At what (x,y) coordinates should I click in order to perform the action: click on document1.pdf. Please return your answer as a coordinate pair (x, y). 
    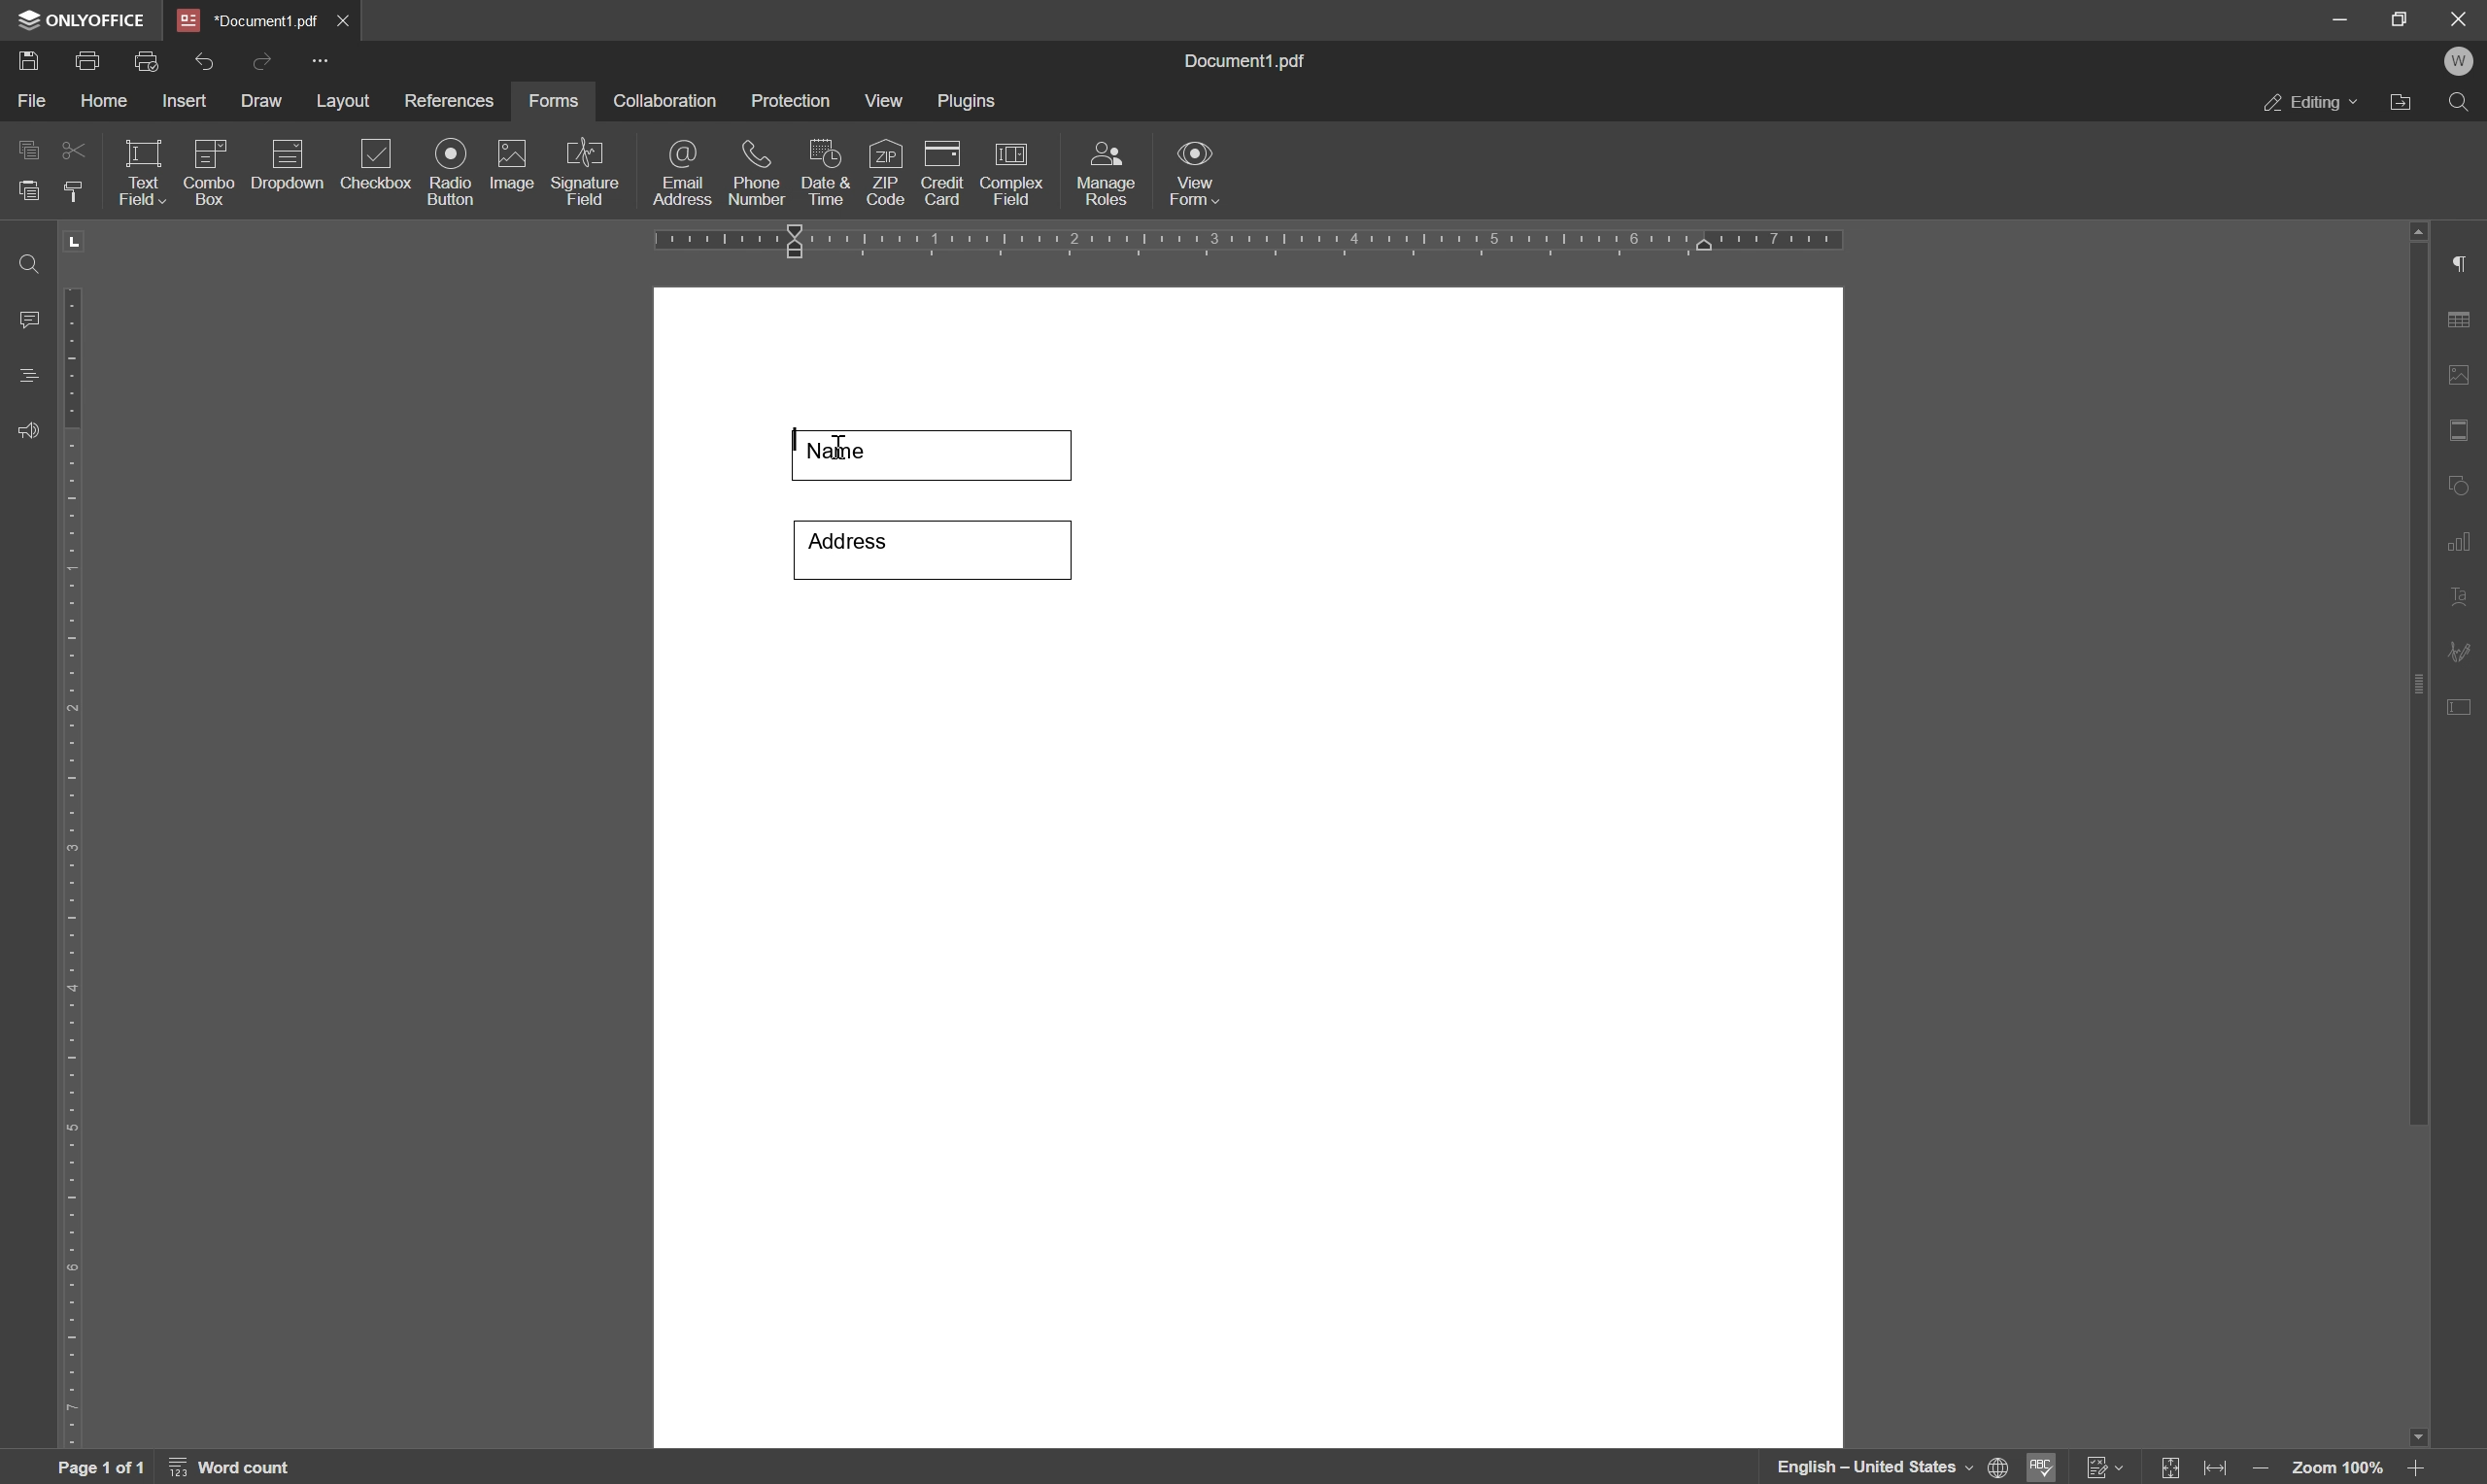
    Looking at the image, I should click on (1248, 64).